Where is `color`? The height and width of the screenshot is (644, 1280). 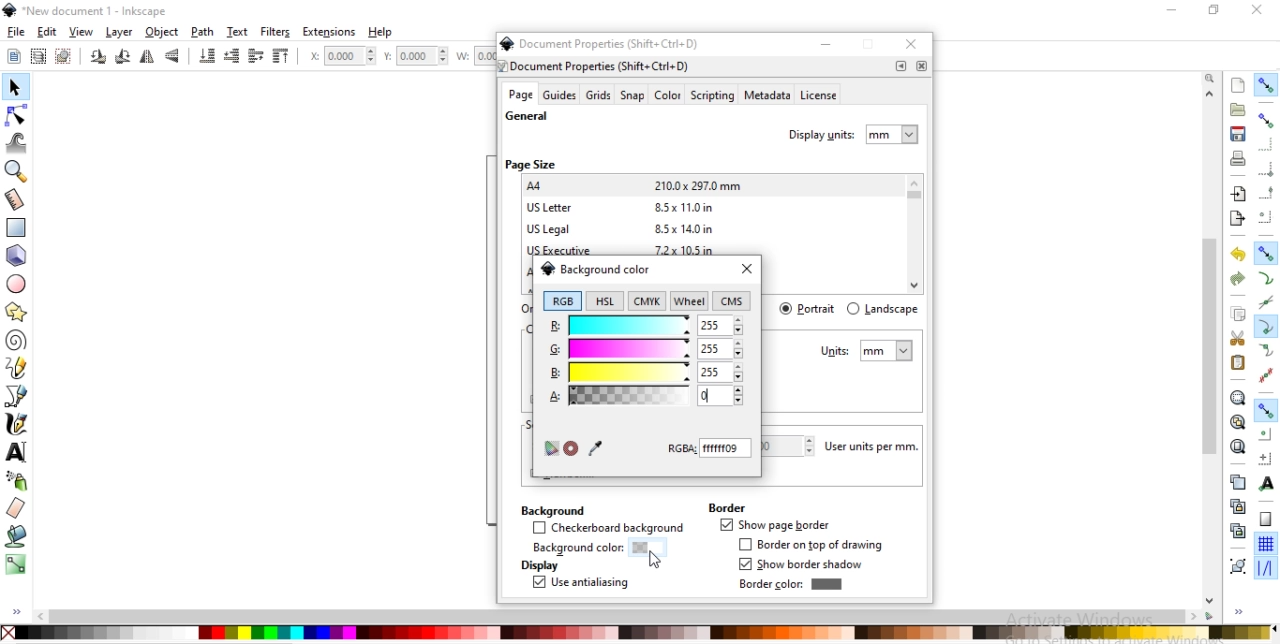 color is located at coordinates (638, 632).